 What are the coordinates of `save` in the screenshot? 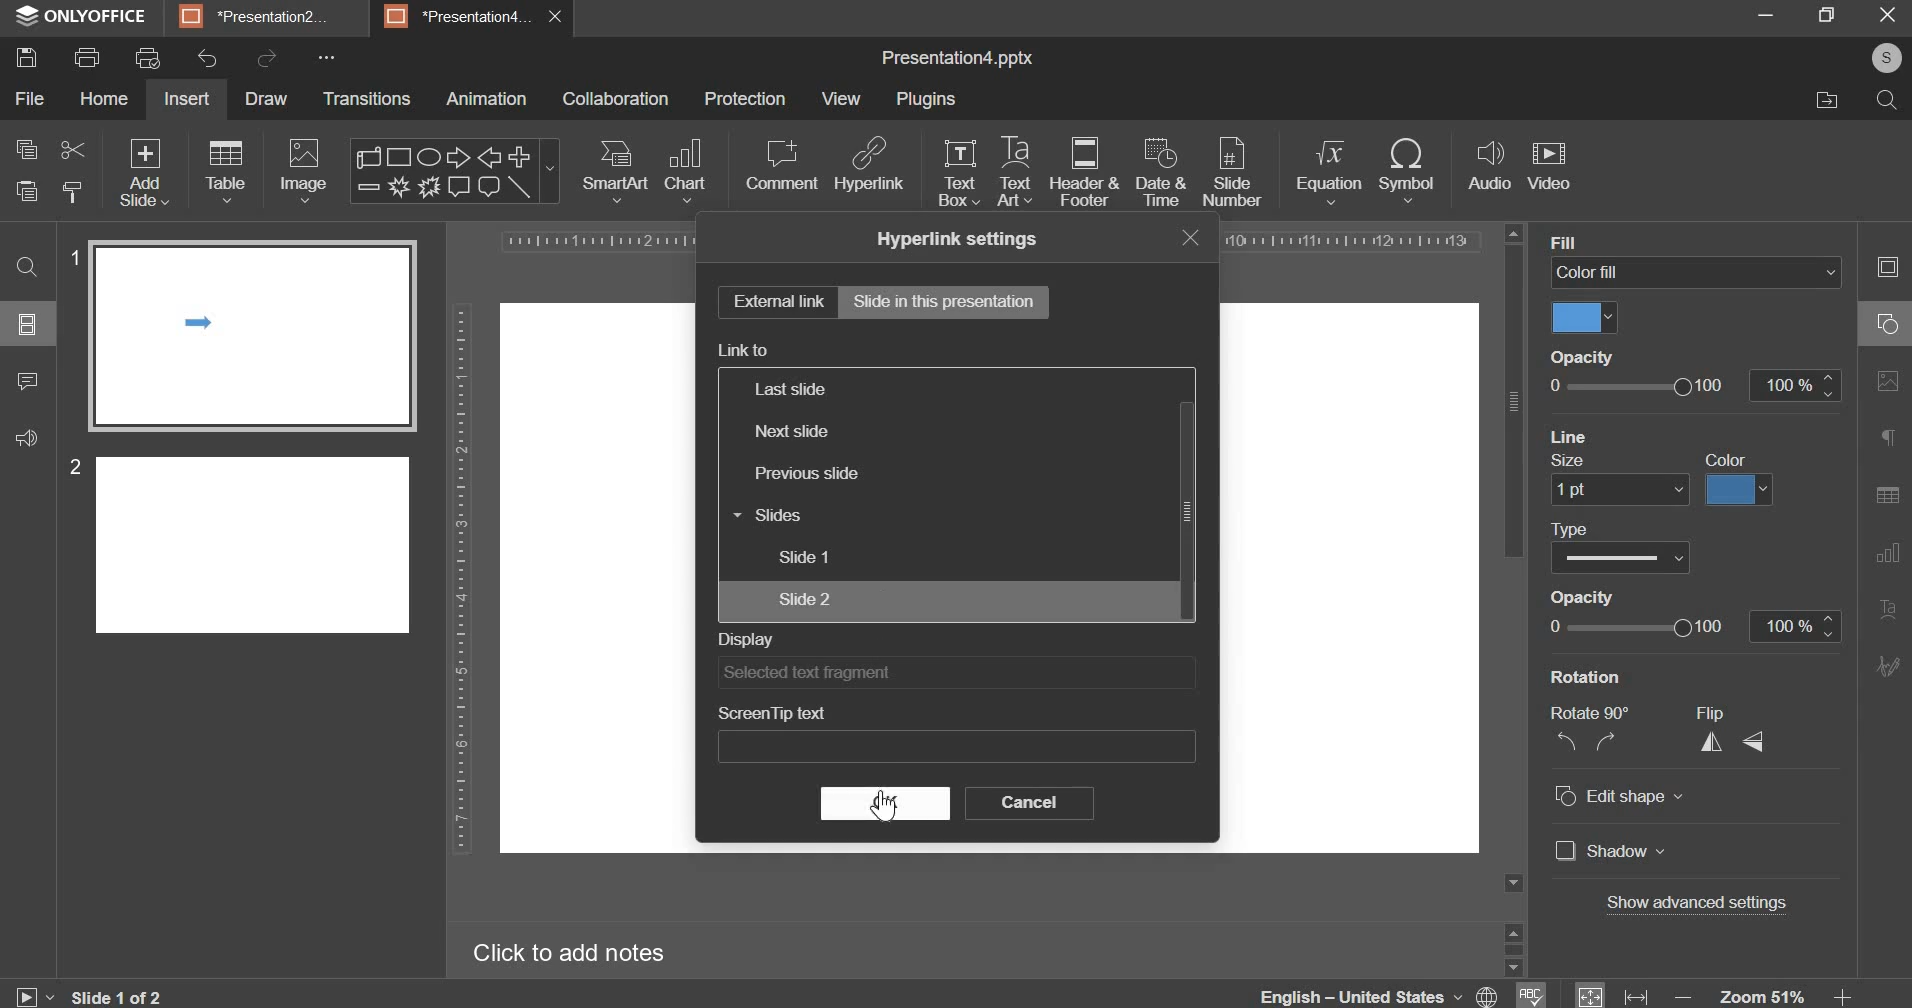 It's located at (30, 60).